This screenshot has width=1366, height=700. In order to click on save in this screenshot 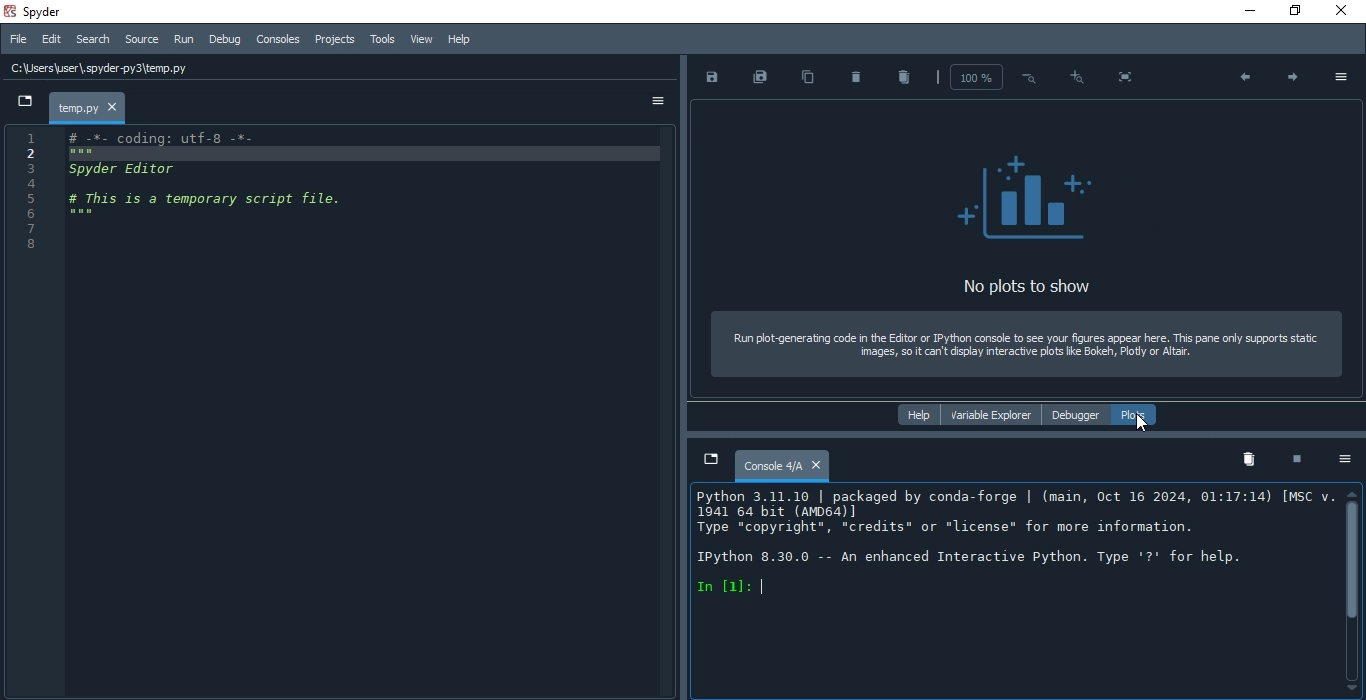, I will do `click(711, 77)`.